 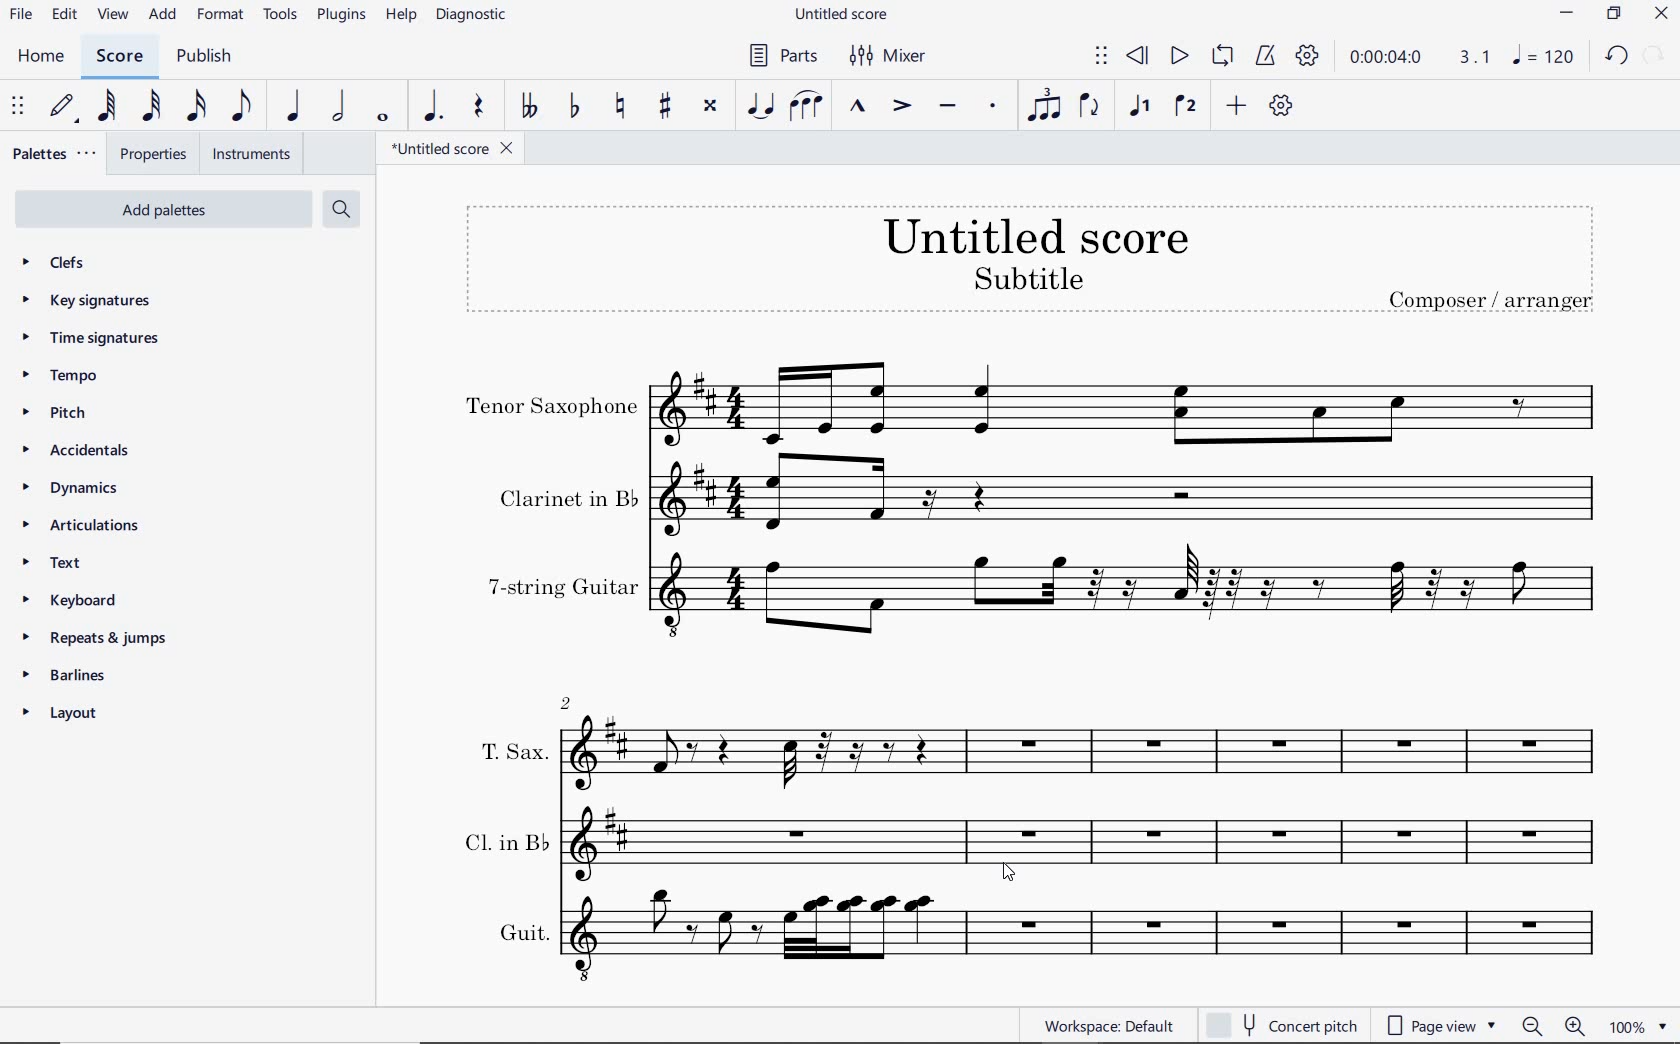 What do you see at coordinates (1617, 57) in the screenshot?
I see `UNDO` at bounding box center [1617, 57].